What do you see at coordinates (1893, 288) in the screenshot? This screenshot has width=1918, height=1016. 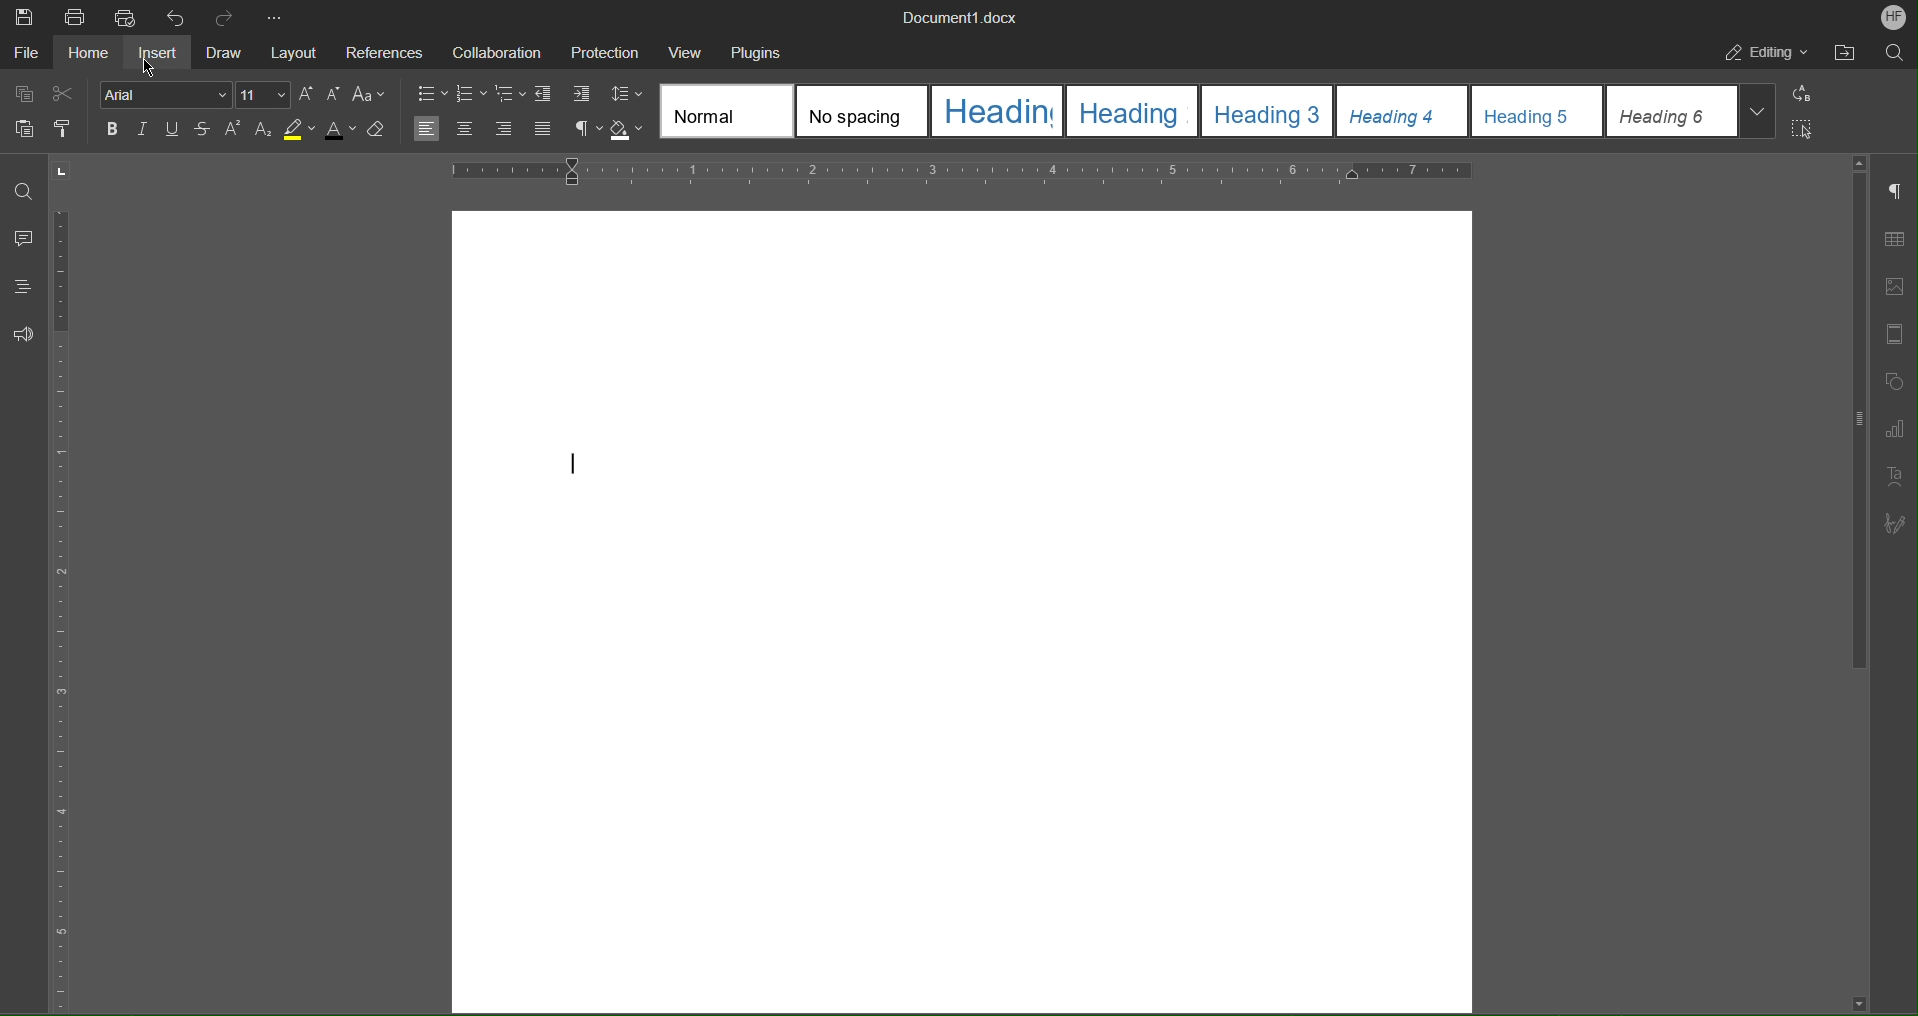 I see `Image Settings` at bounding box center [1893, 288].